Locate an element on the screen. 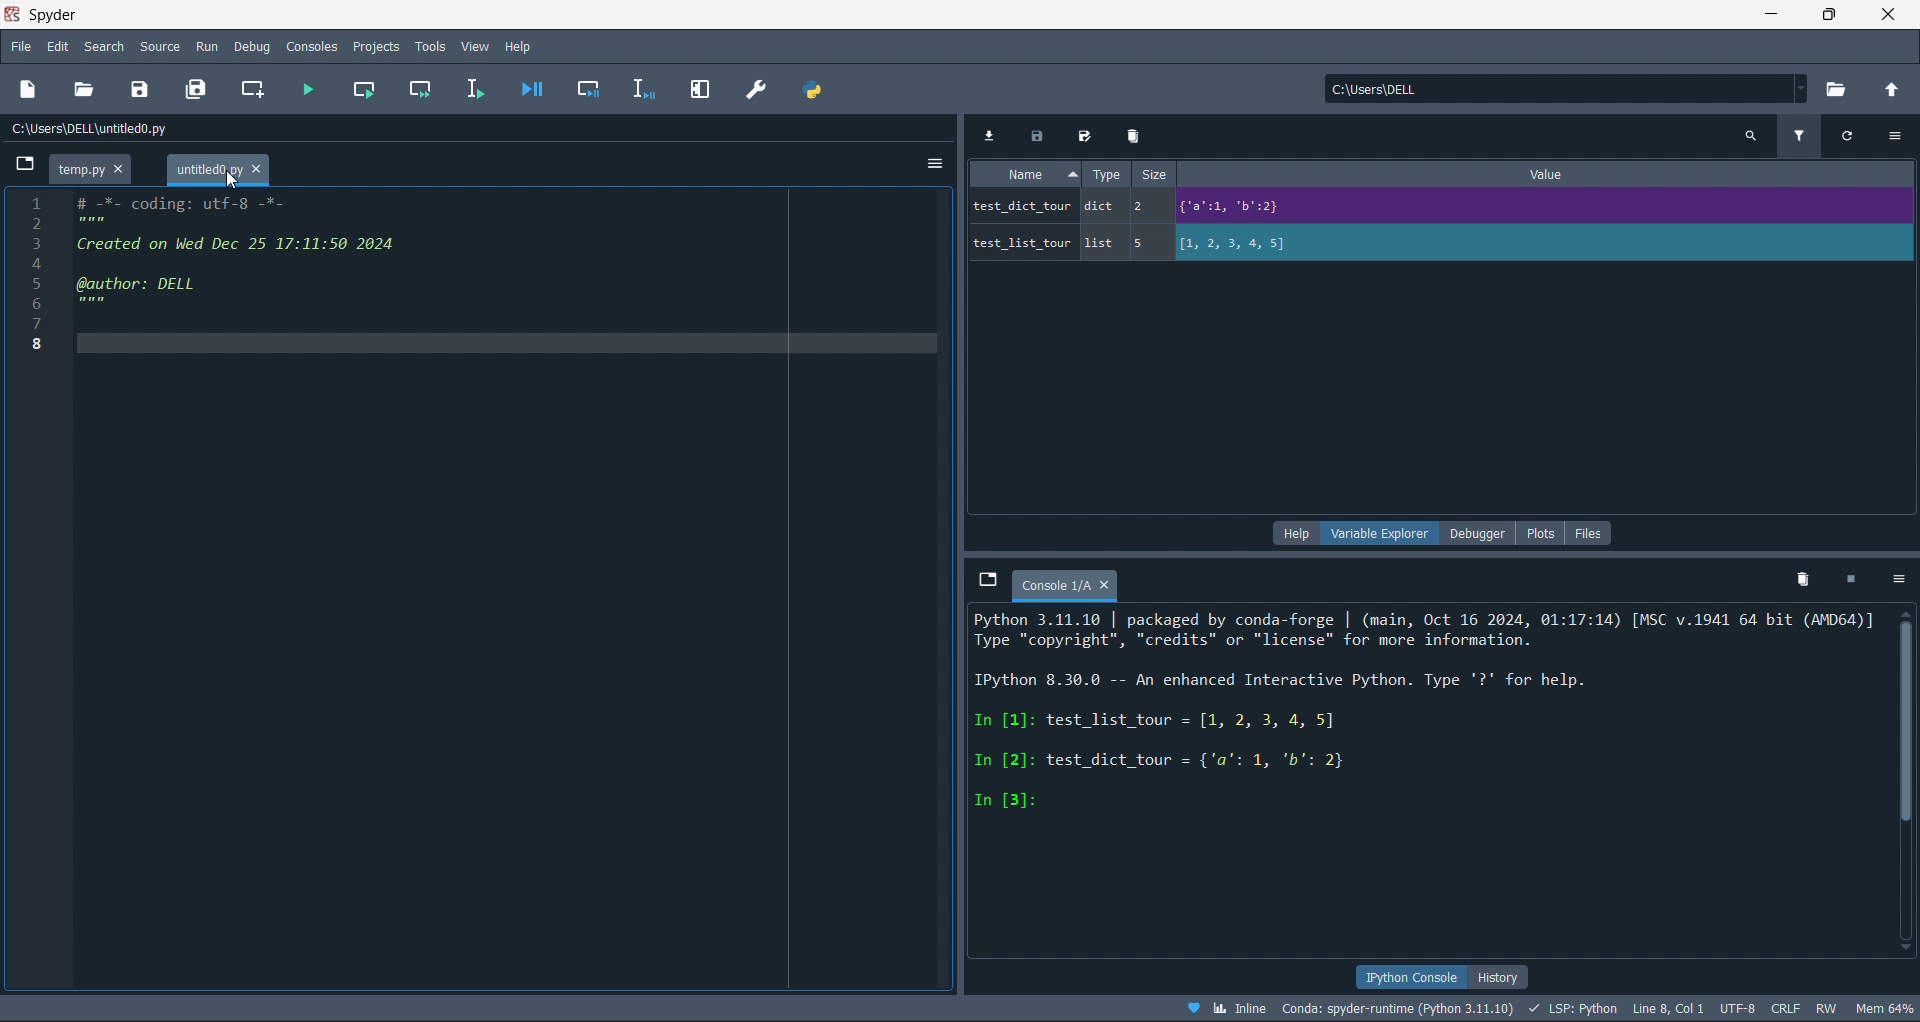 The width and height of the screenshot is (1920, 1022). new file is located at coordinates (28, 92).